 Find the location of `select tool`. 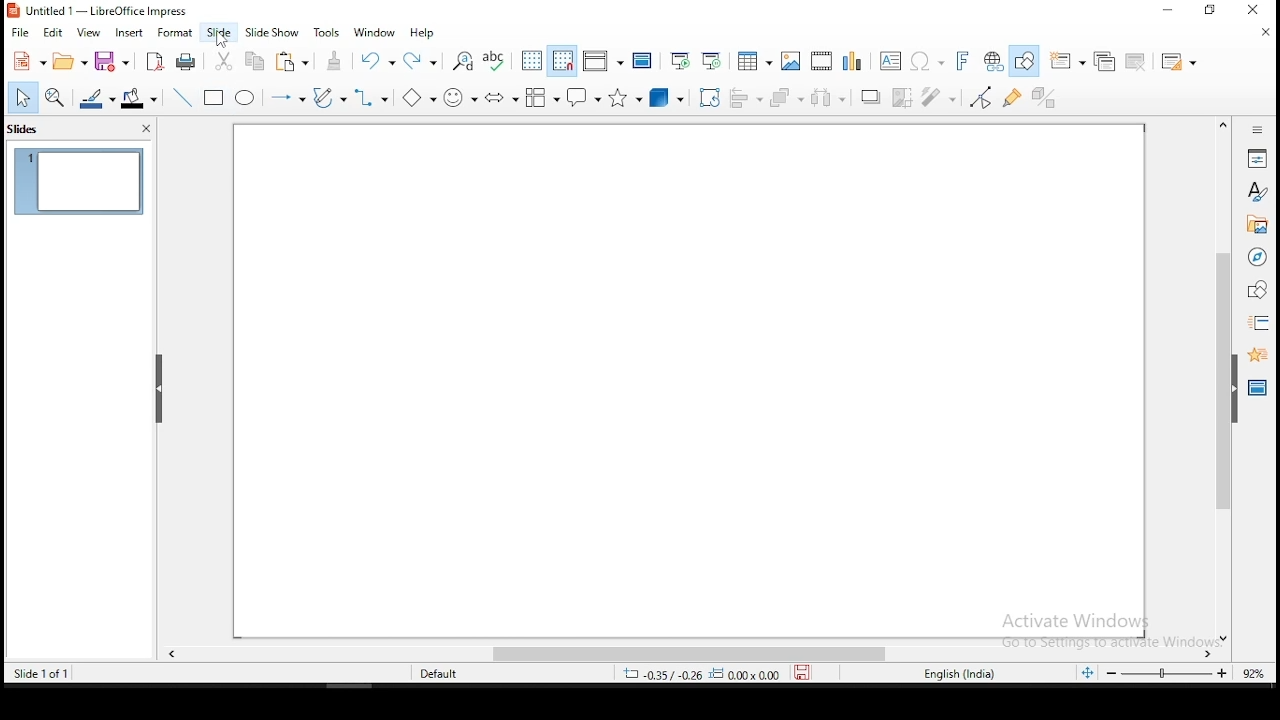

select tool is located at coordinates (26, 97).